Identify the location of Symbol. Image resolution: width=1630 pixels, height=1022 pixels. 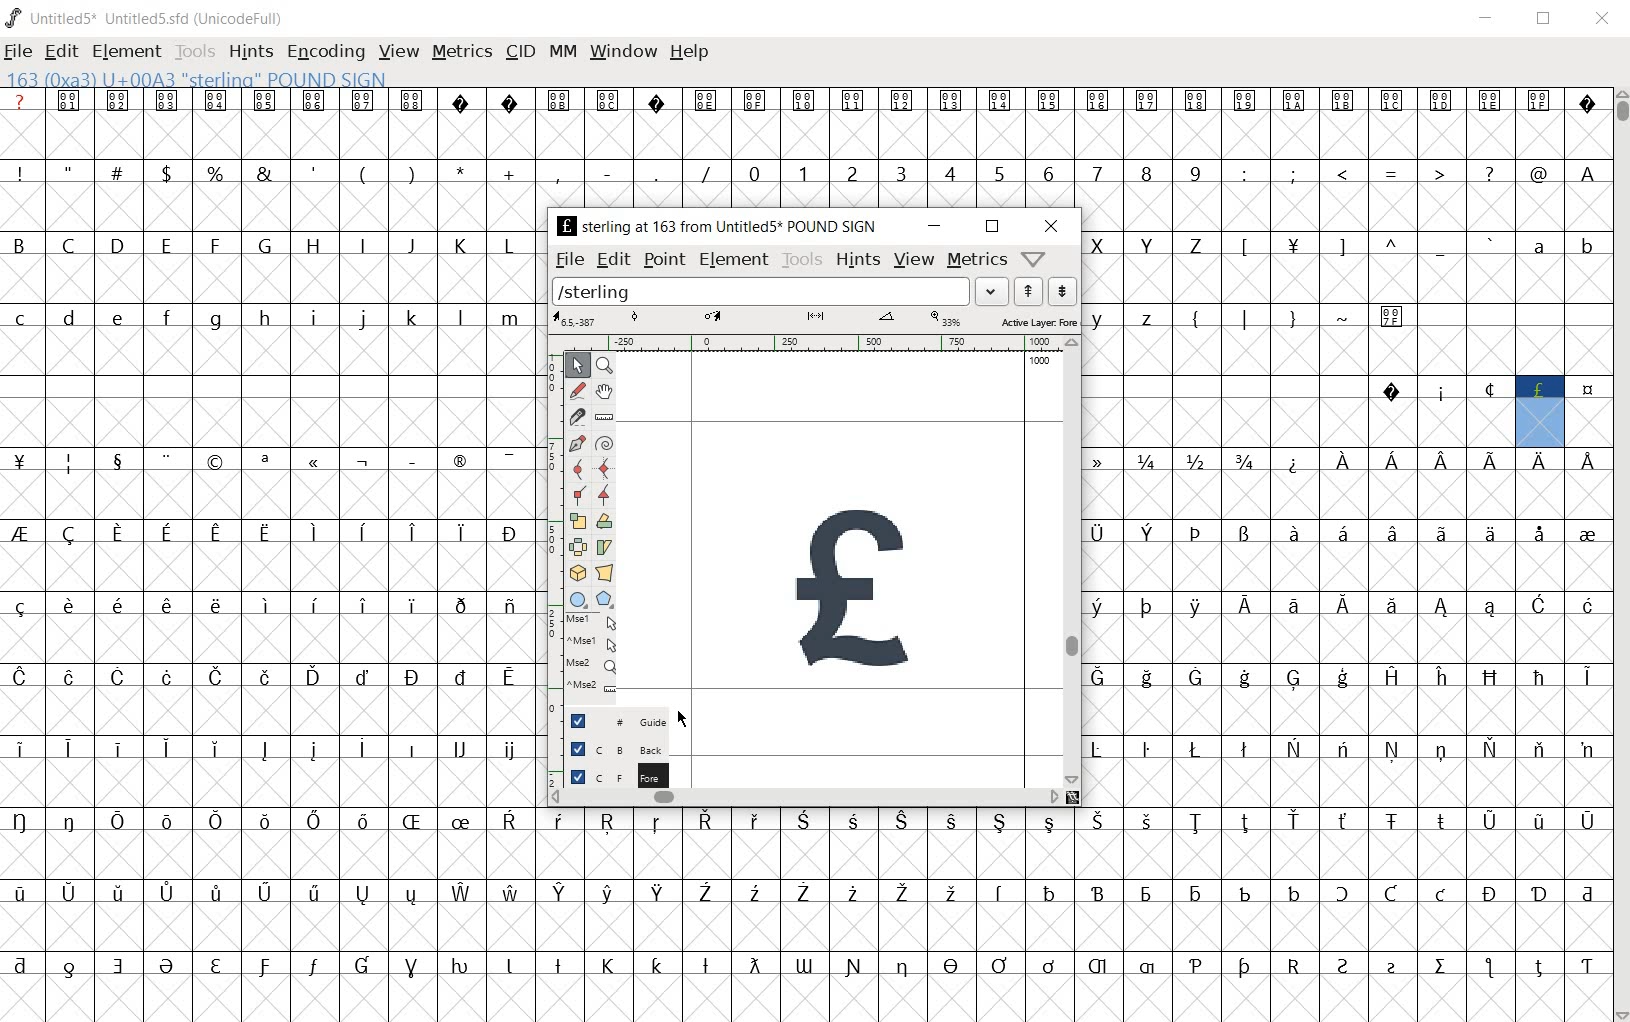
(361, 967).